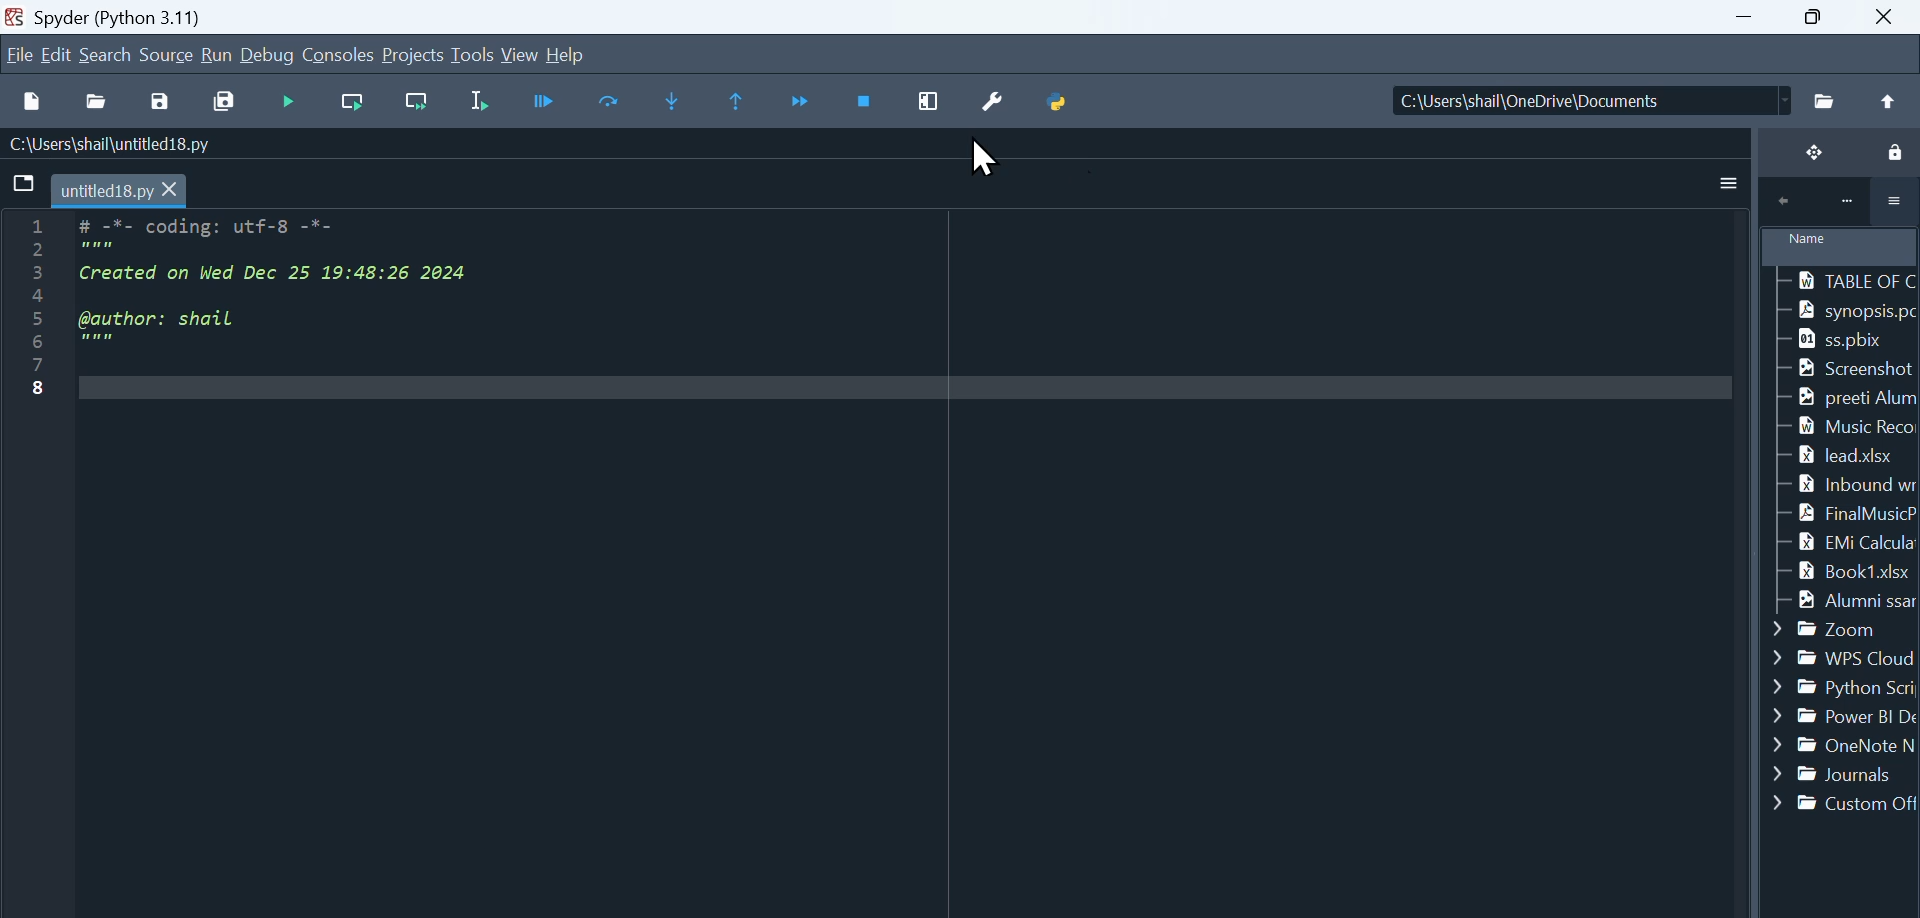 Image resolution: width=1920 pixels, height=918 pixels. Describe the element at coordinates (1847, 395) in the screenshot. I see `preeti Alur.` at that location.